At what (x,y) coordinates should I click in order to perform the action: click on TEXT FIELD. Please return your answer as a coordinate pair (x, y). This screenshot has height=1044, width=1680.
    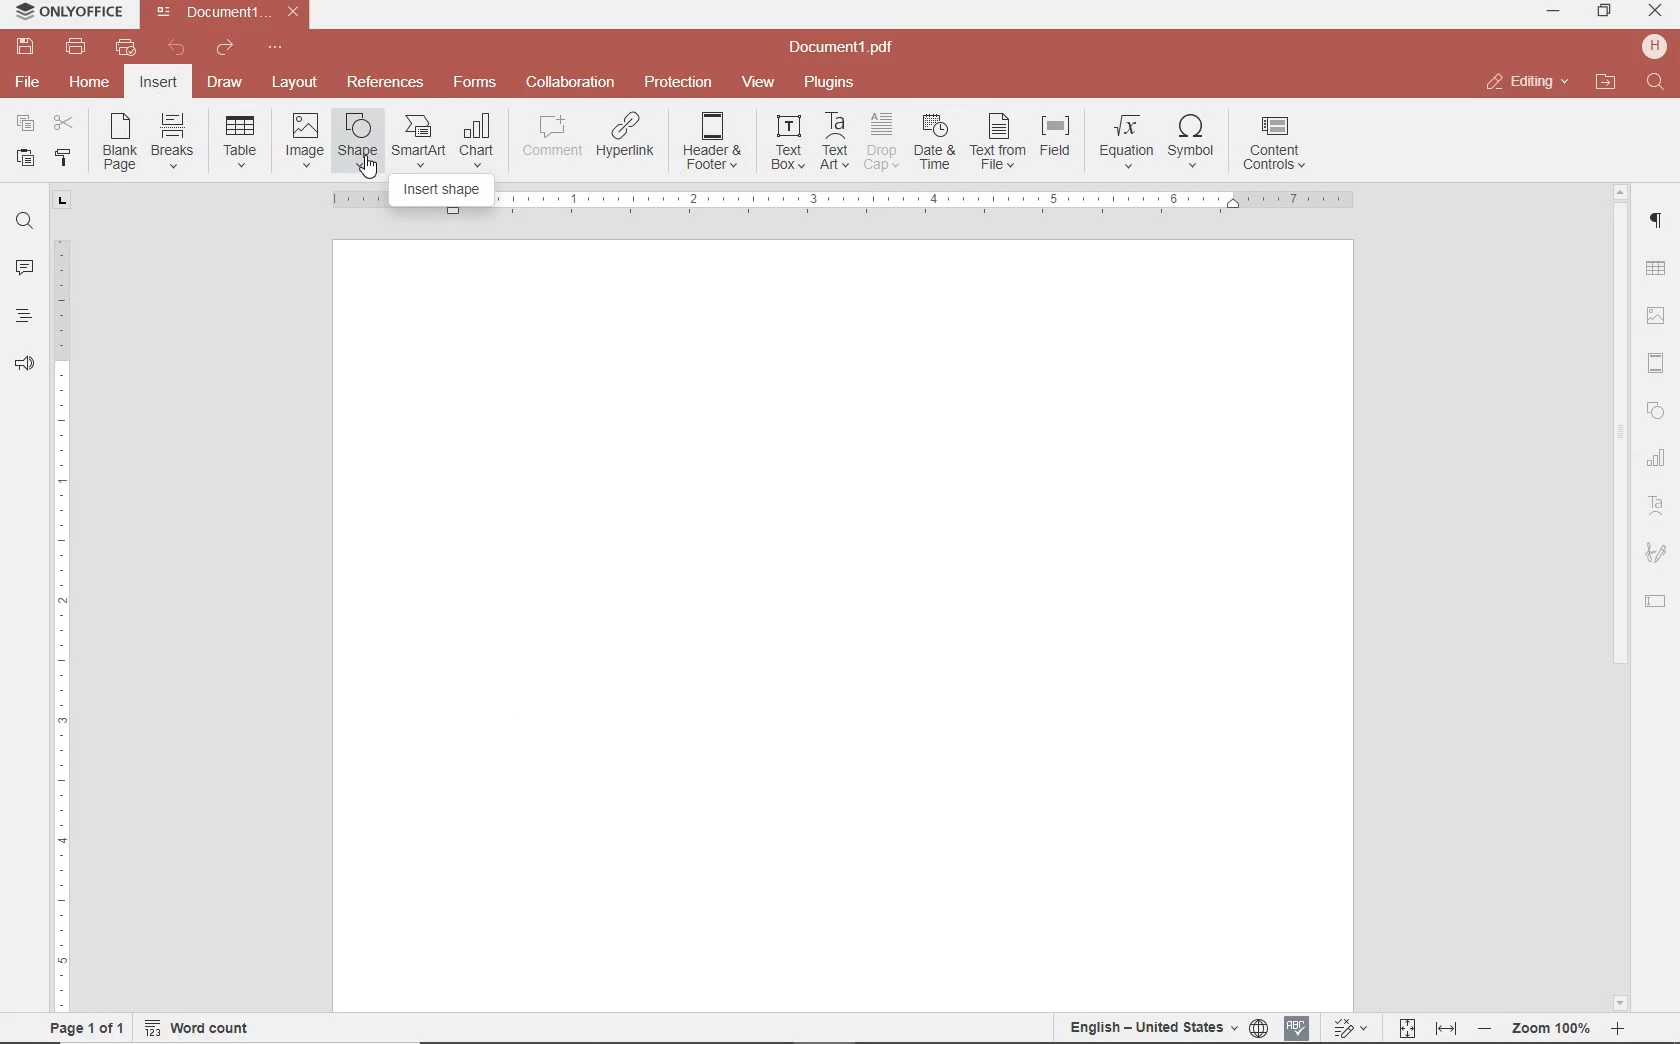
    Looking at the image, I should click on (1656, 600).